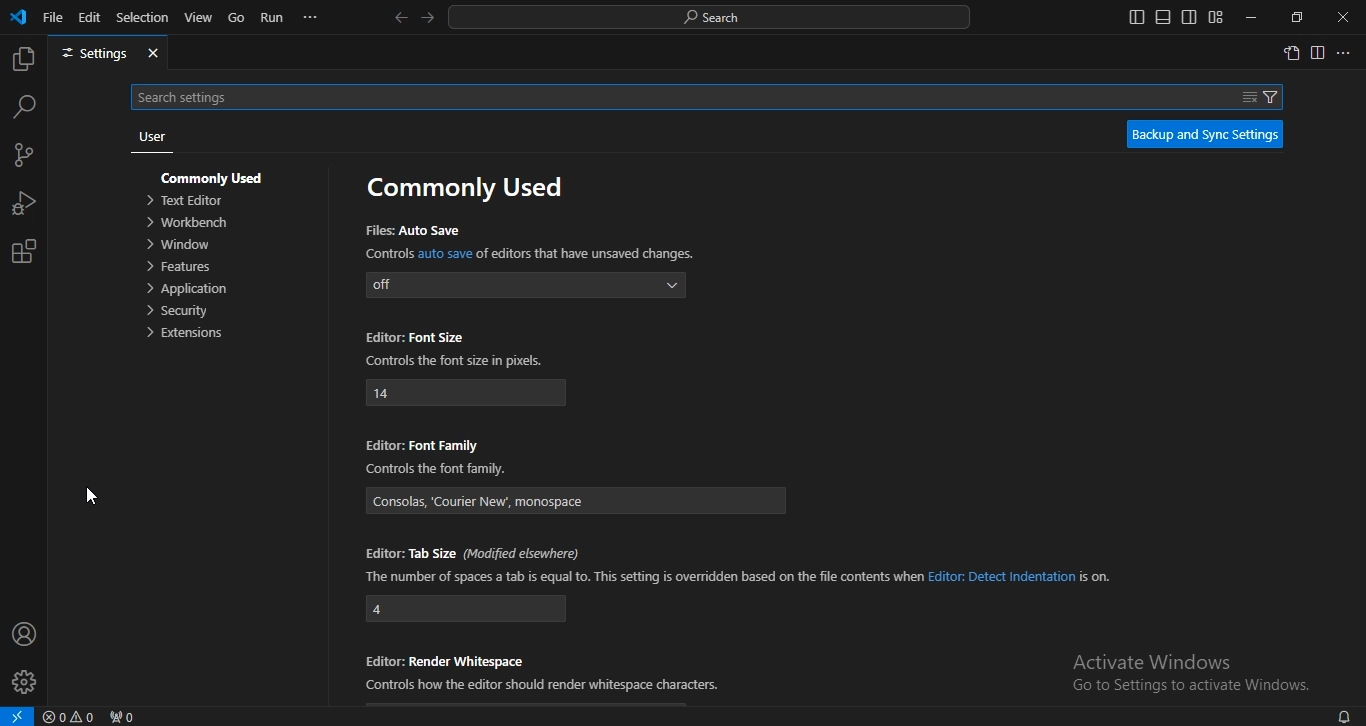 The height and width of the screenshot is (726, 1366). What do you see at coordinates (1248, 18) in the screenshot?
I see `minimize` at bounding box center [1248, 18].